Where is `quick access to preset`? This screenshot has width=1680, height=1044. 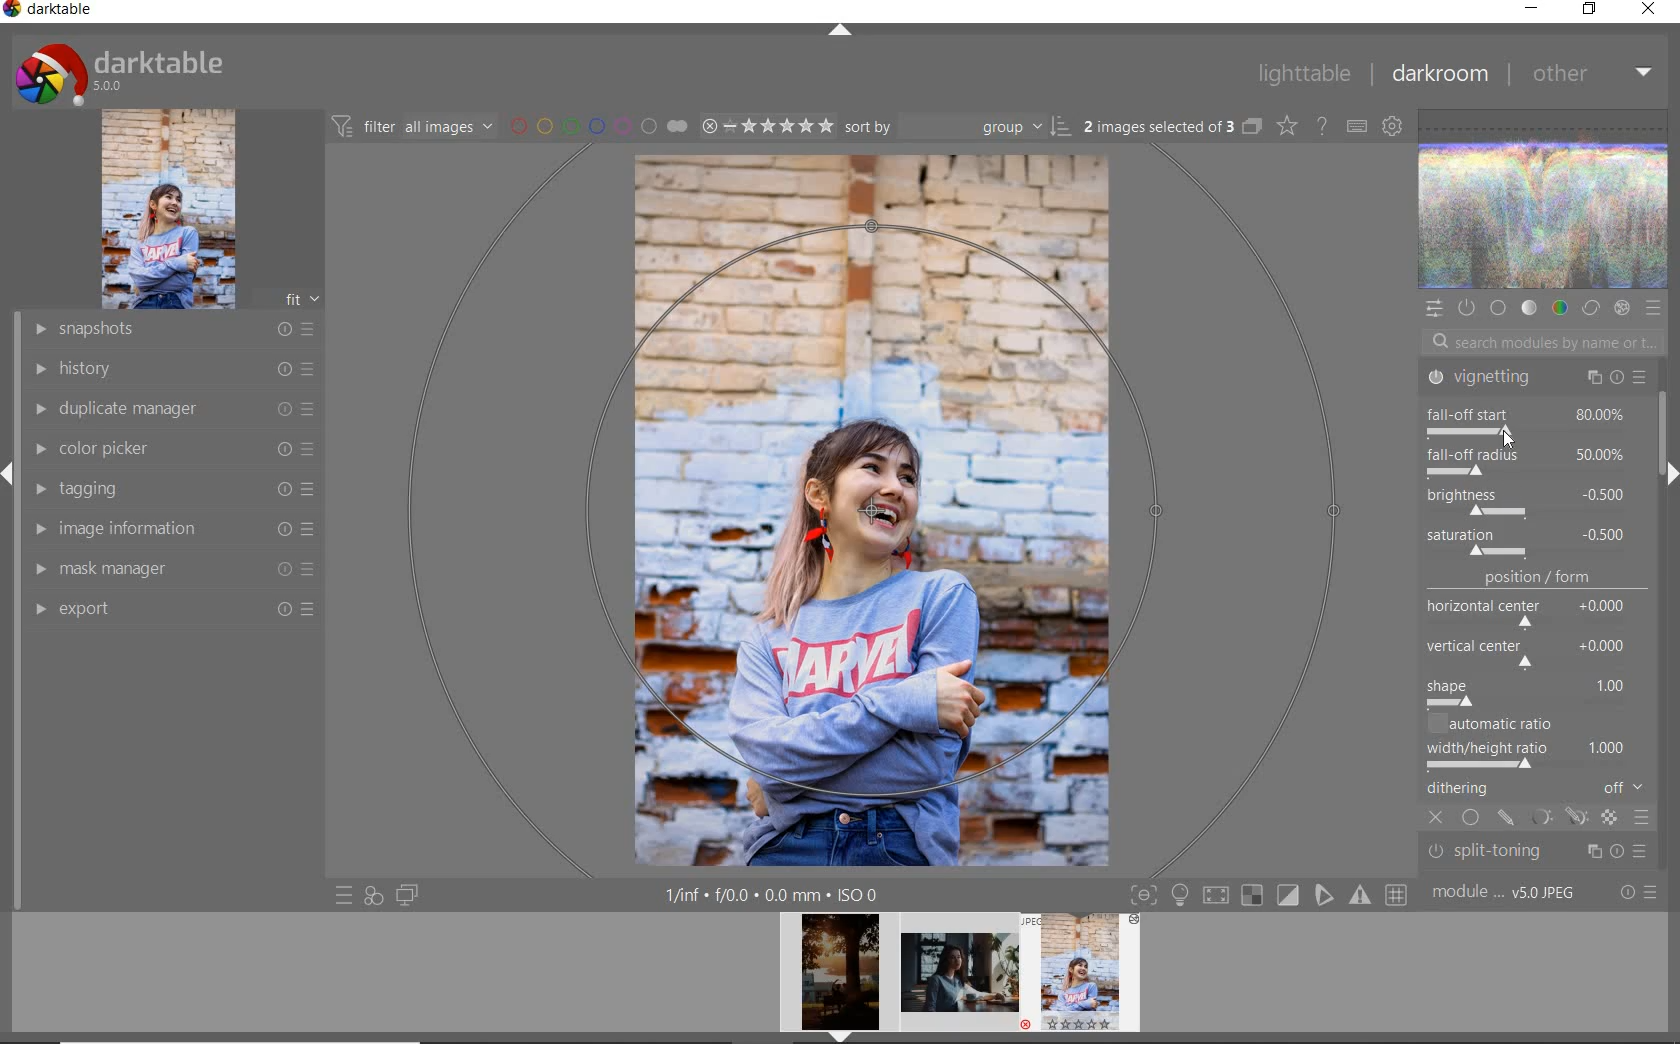
quick access to preset is located at coordinates (345, 896).